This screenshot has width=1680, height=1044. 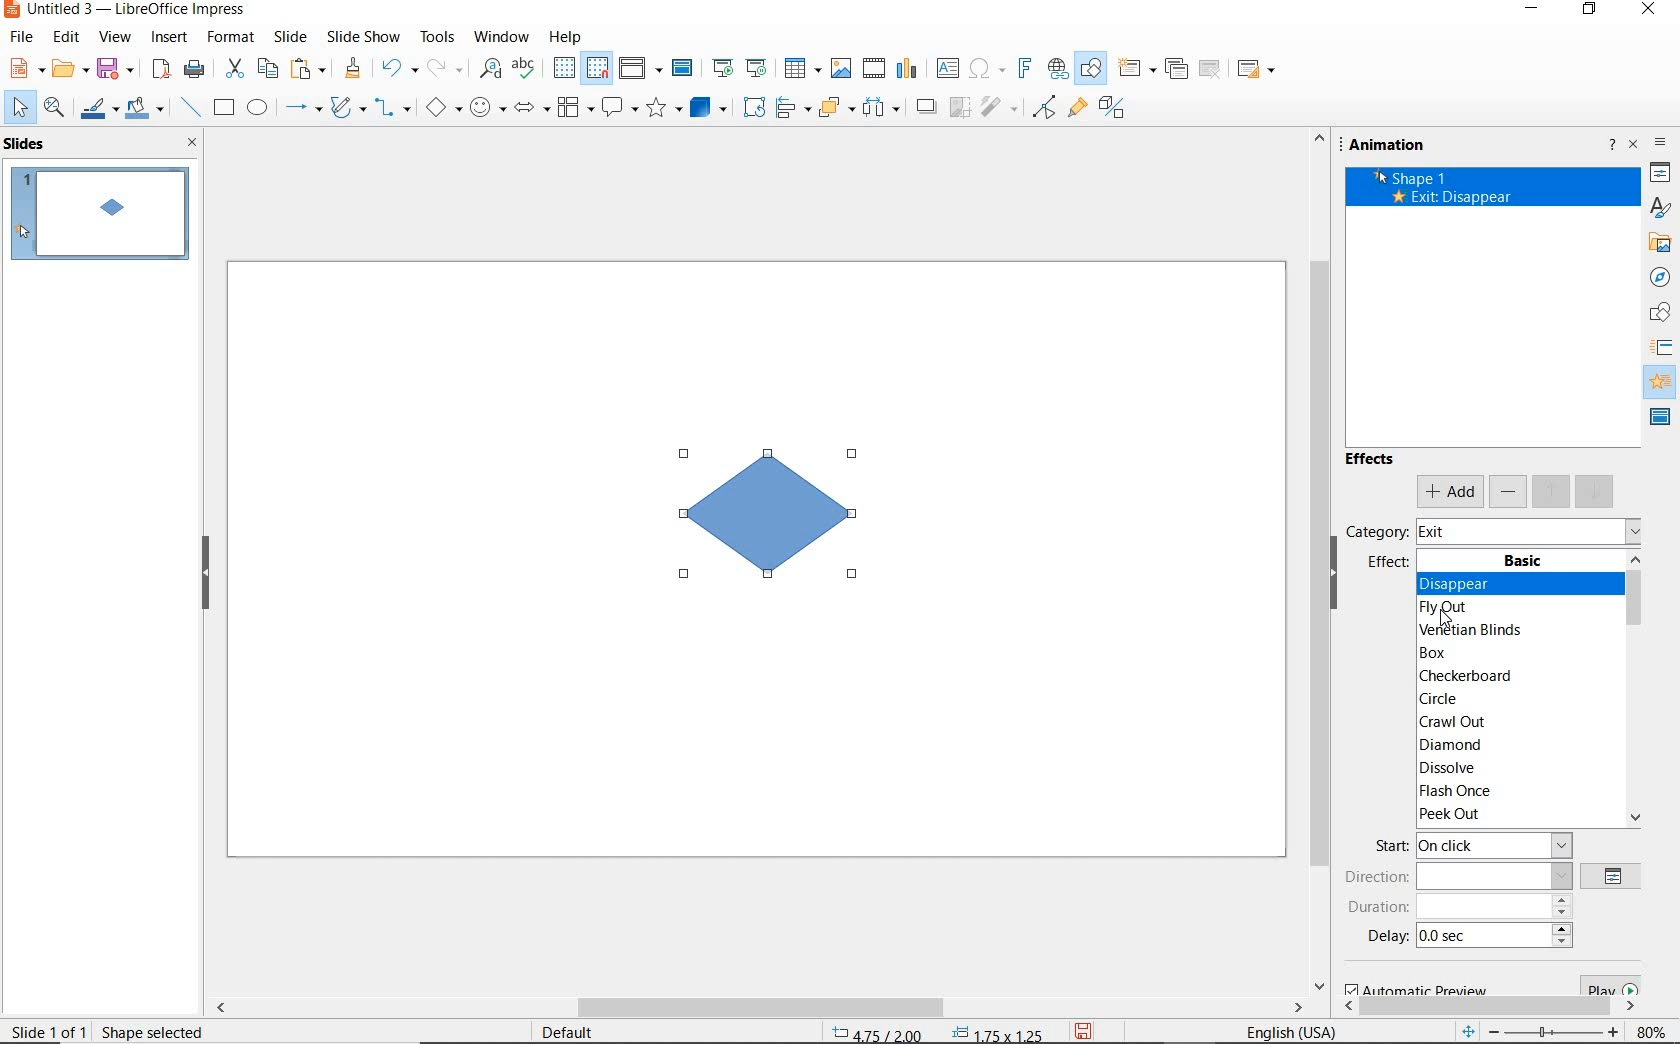 What do you see at coordinates (1513, 746) in the screenshot?
I see `diamond` at bounding box center [1513, 746].